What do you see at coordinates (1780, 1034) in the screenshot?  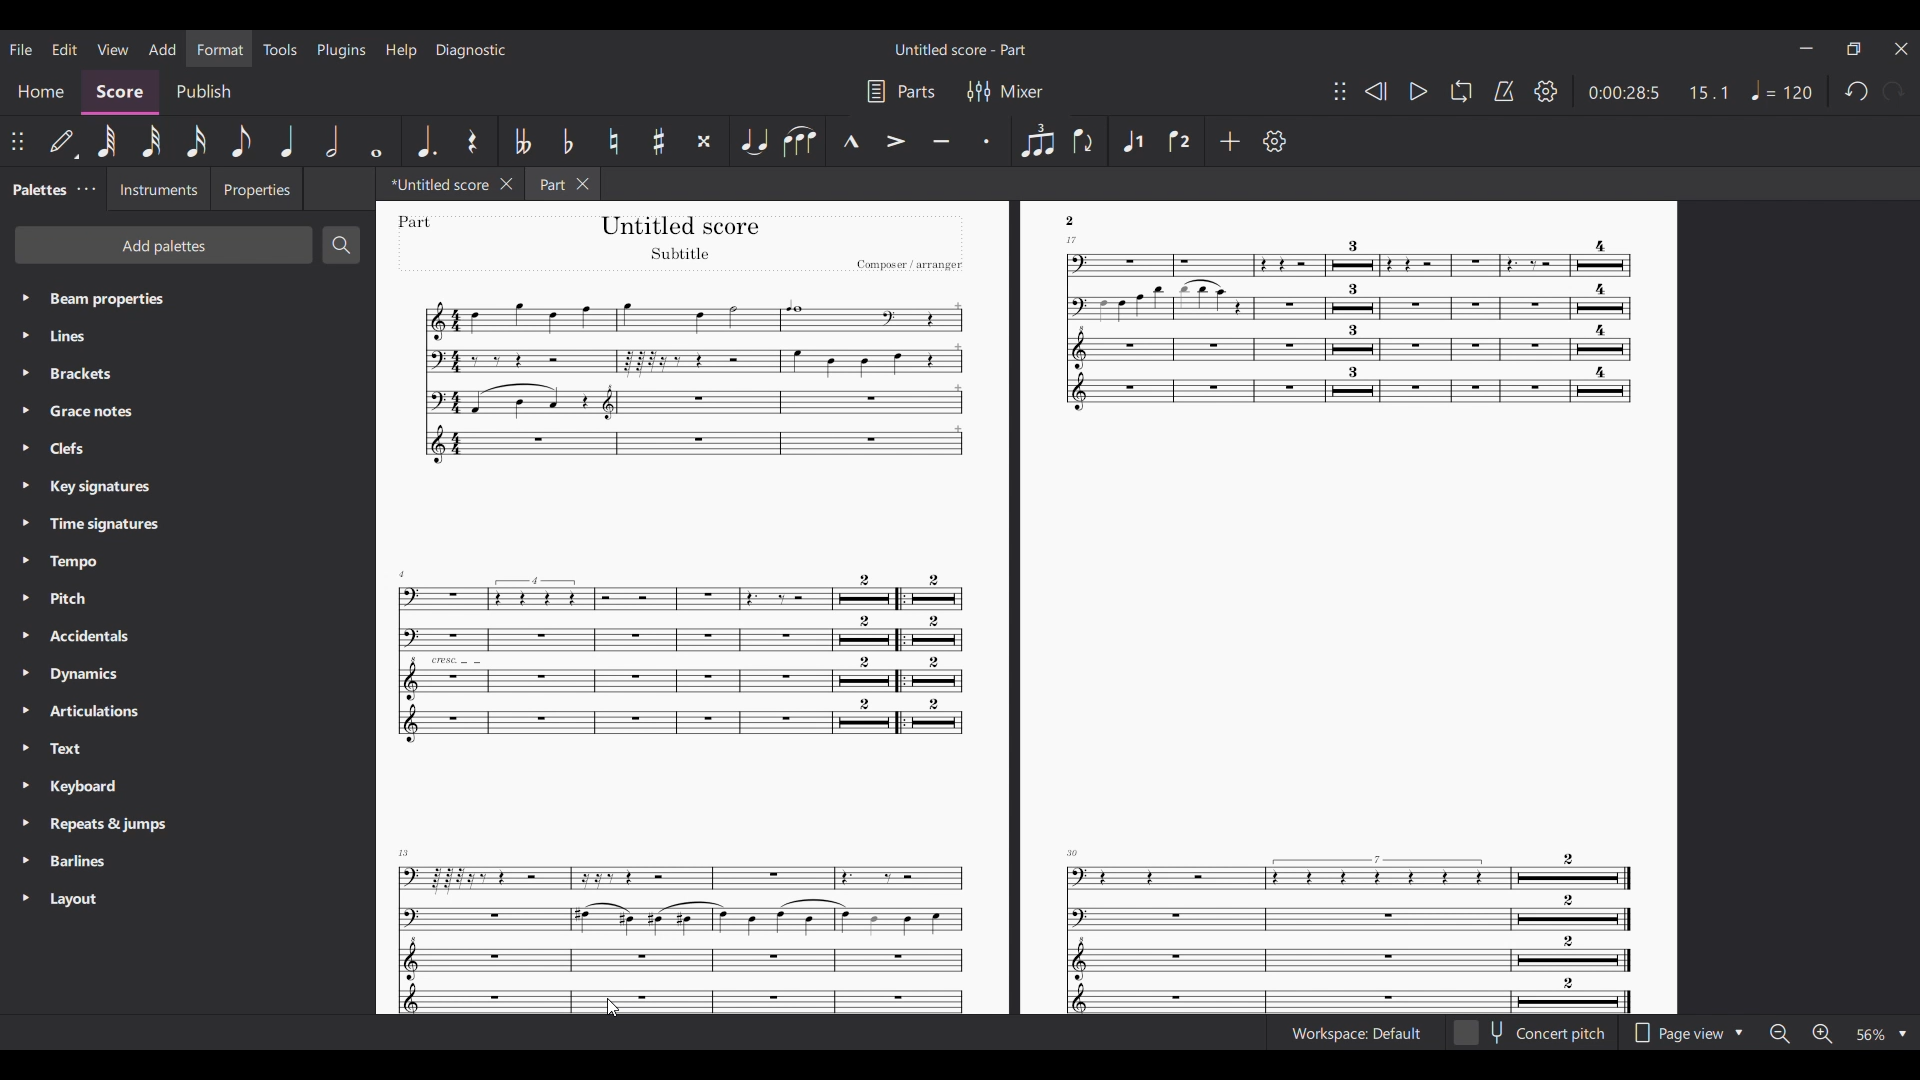 I see `Zoom out` at bounding box center [1780, 1034].